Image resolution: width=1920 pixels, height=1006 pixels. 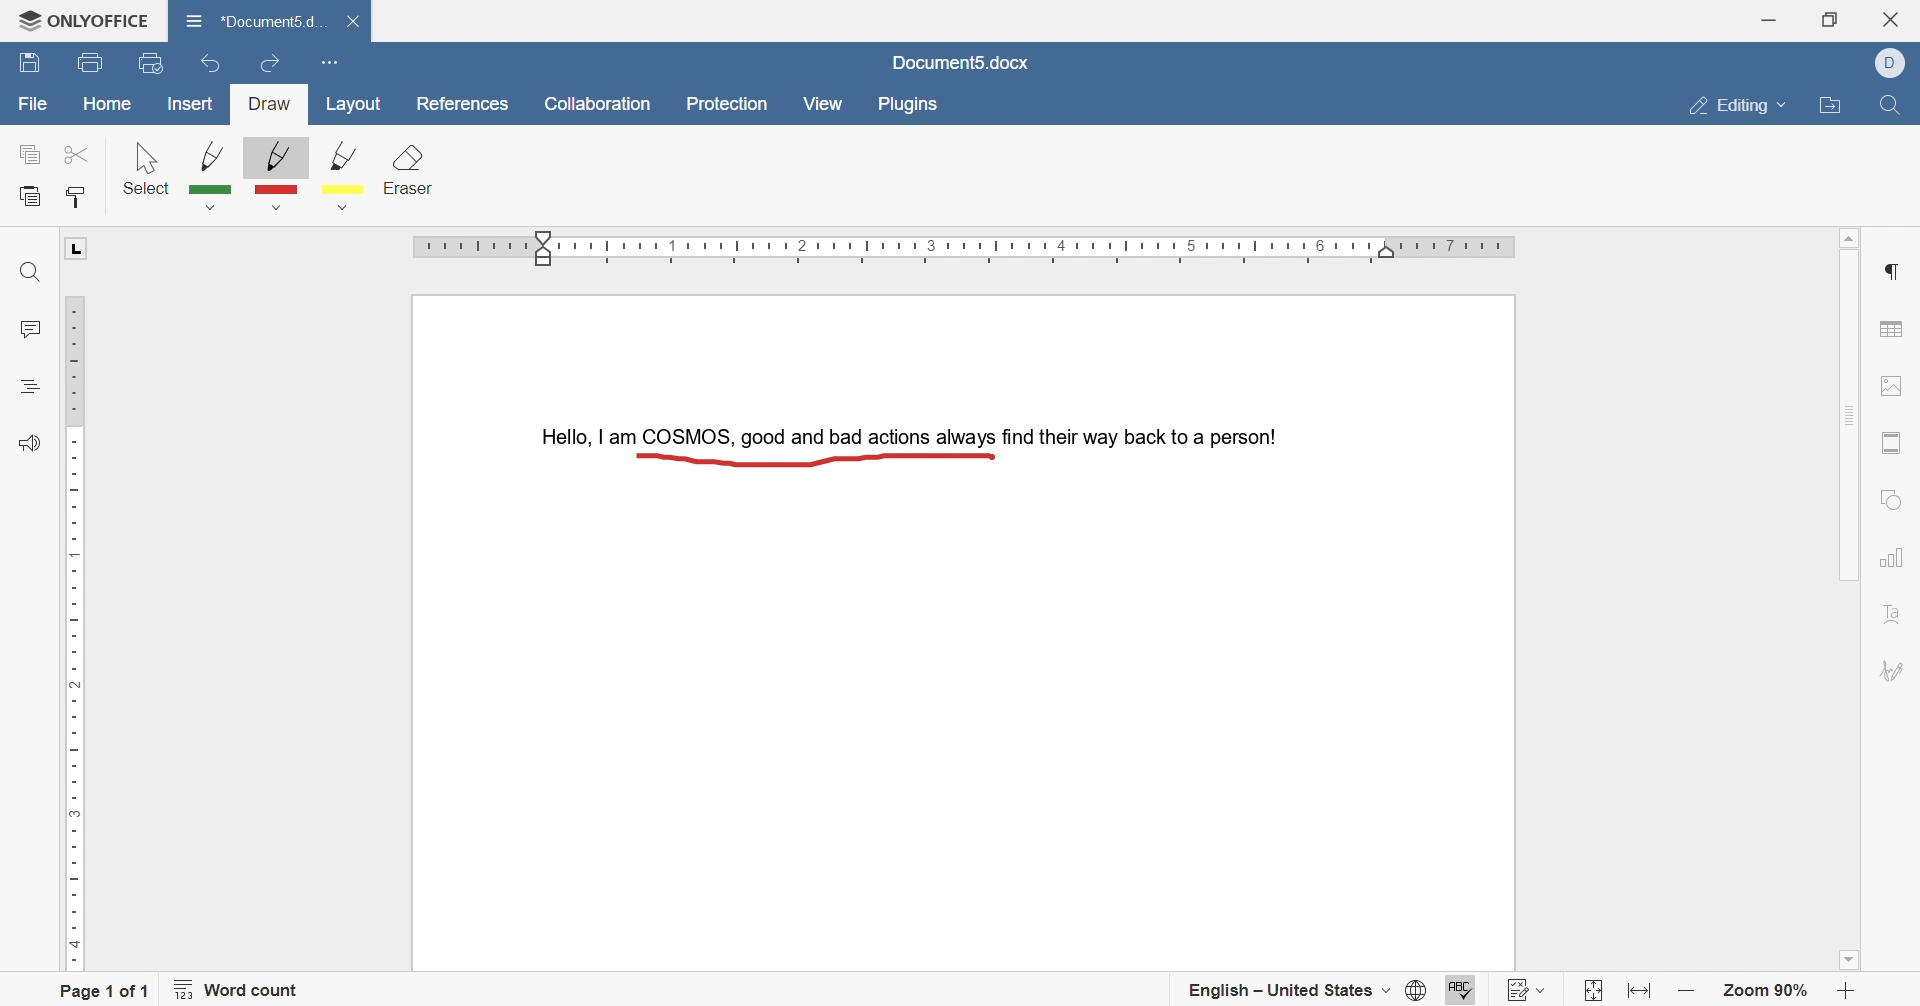 I want to click on scroll bar, so click(x=1848, y=412).